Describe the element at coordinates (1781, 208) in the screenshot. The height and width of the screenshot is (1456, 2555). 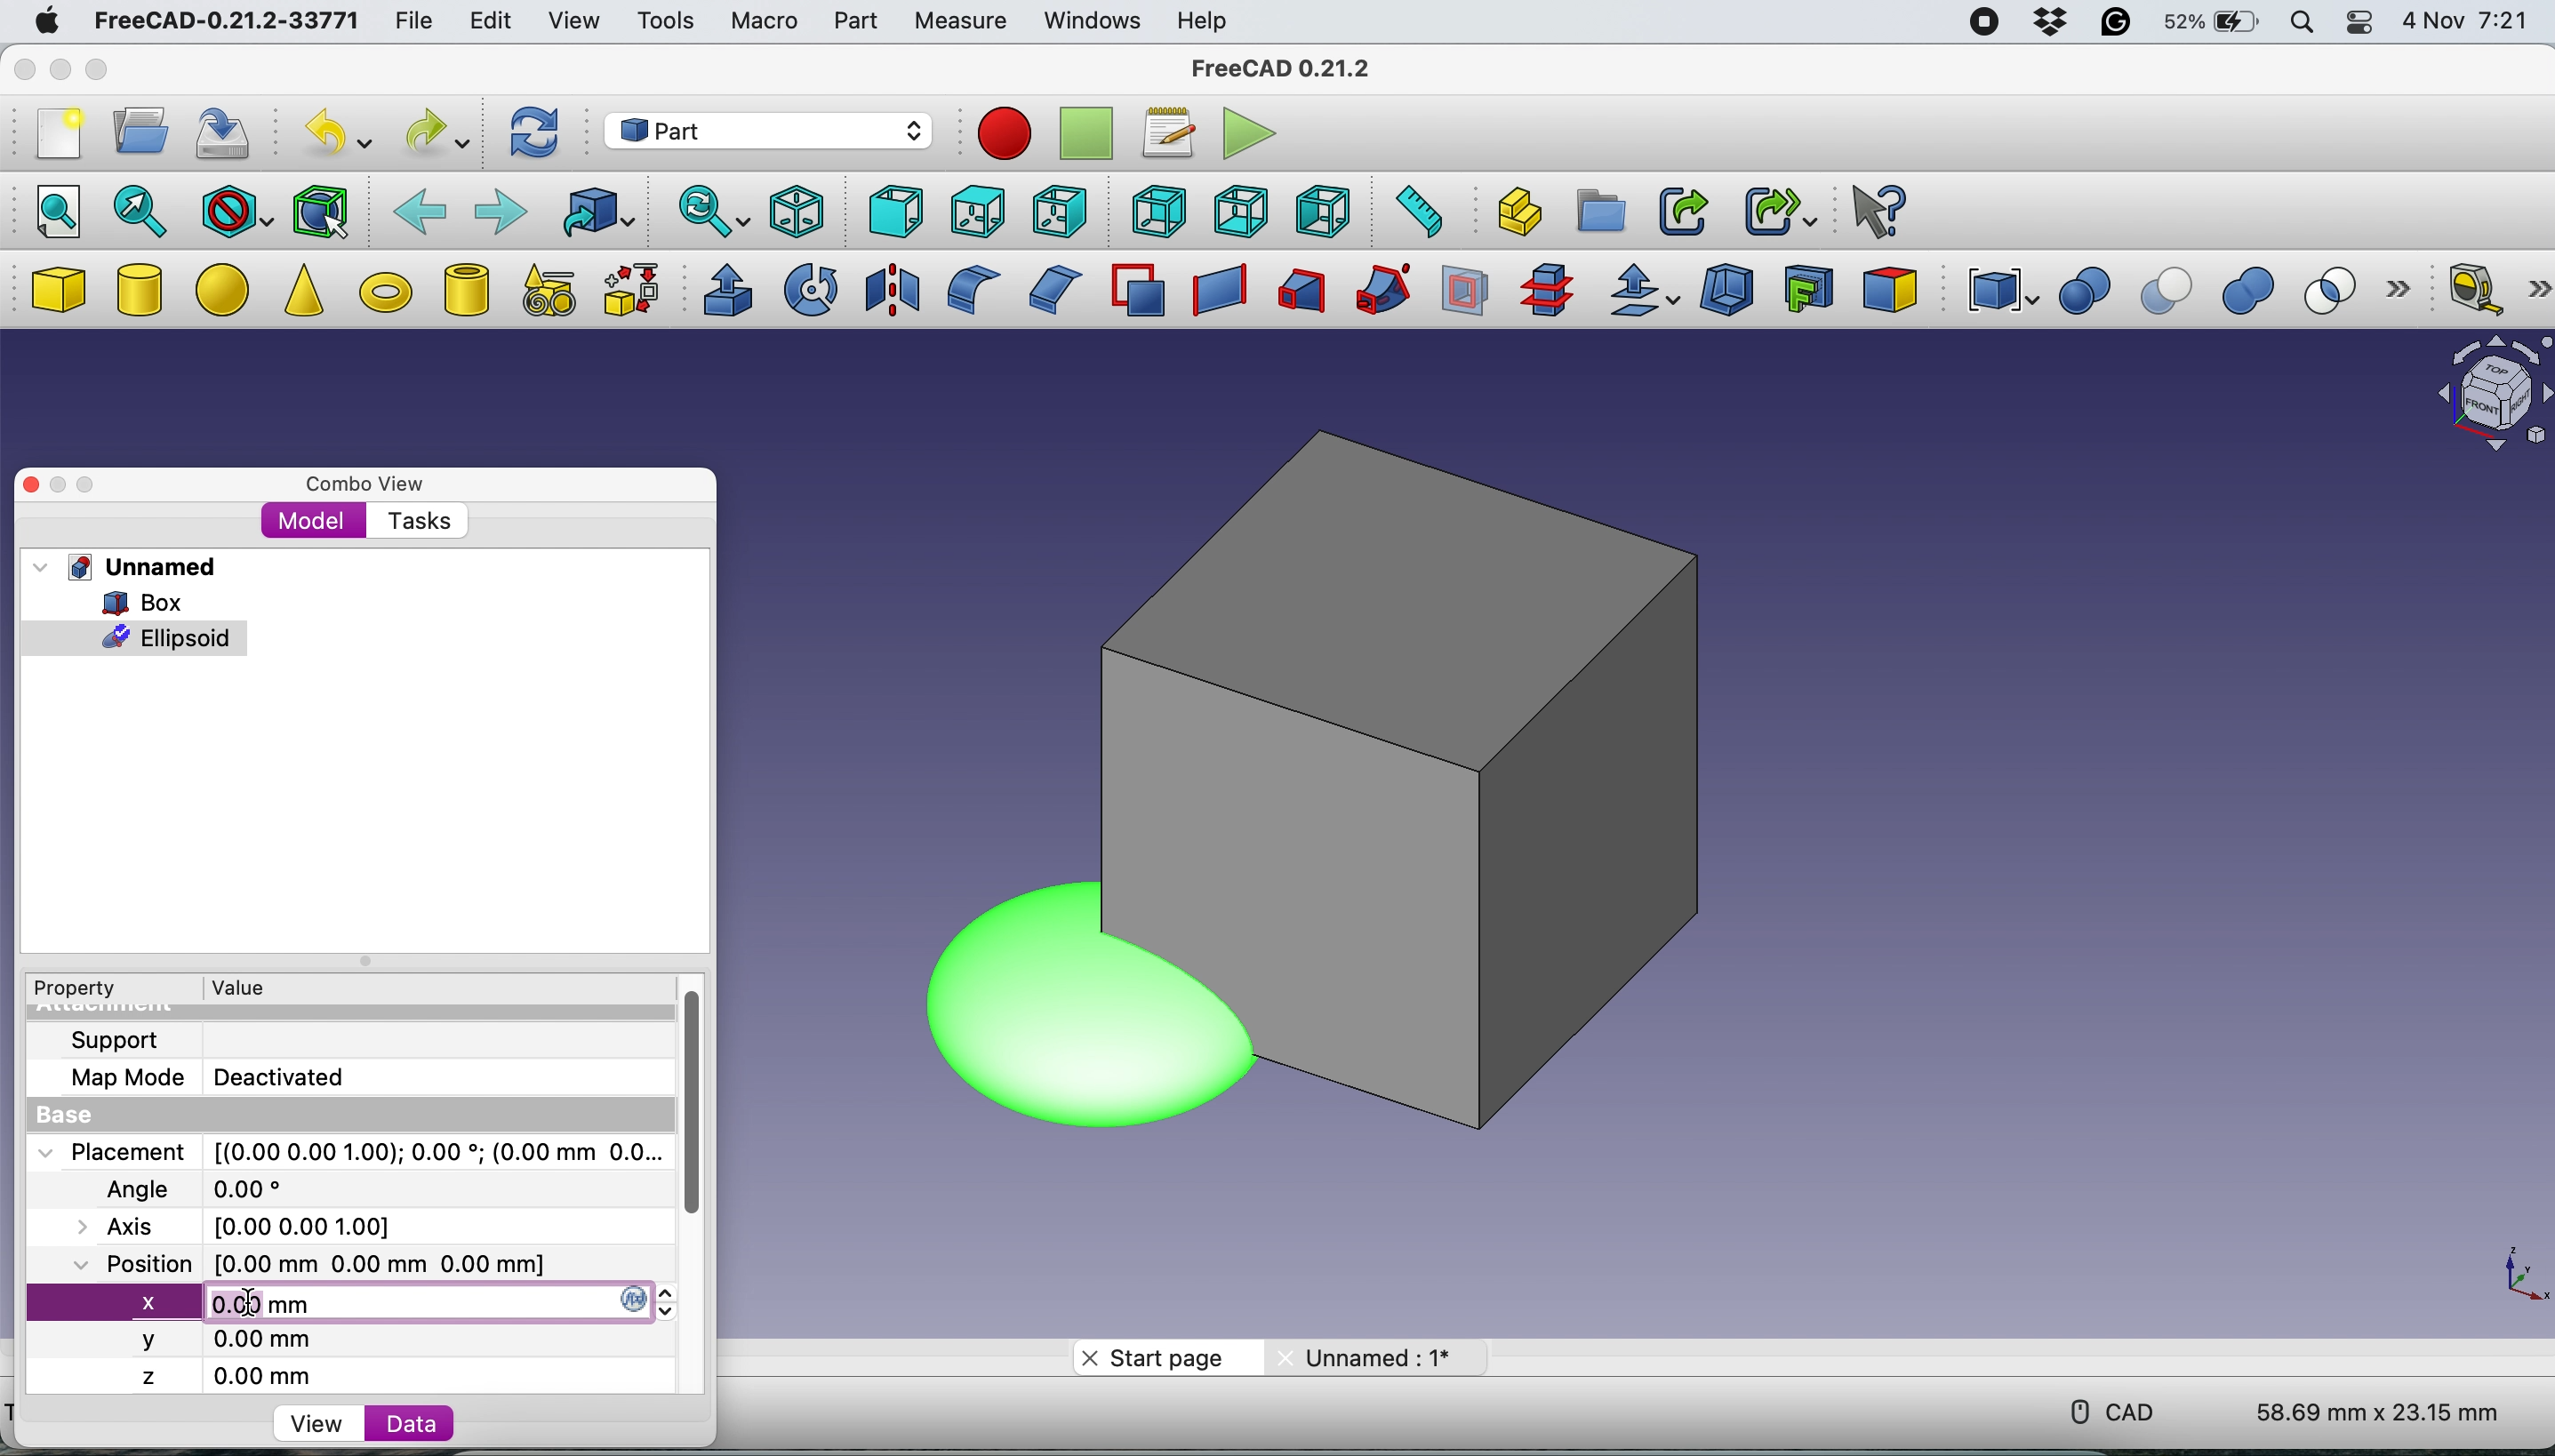
I see `make sub link` at that location.